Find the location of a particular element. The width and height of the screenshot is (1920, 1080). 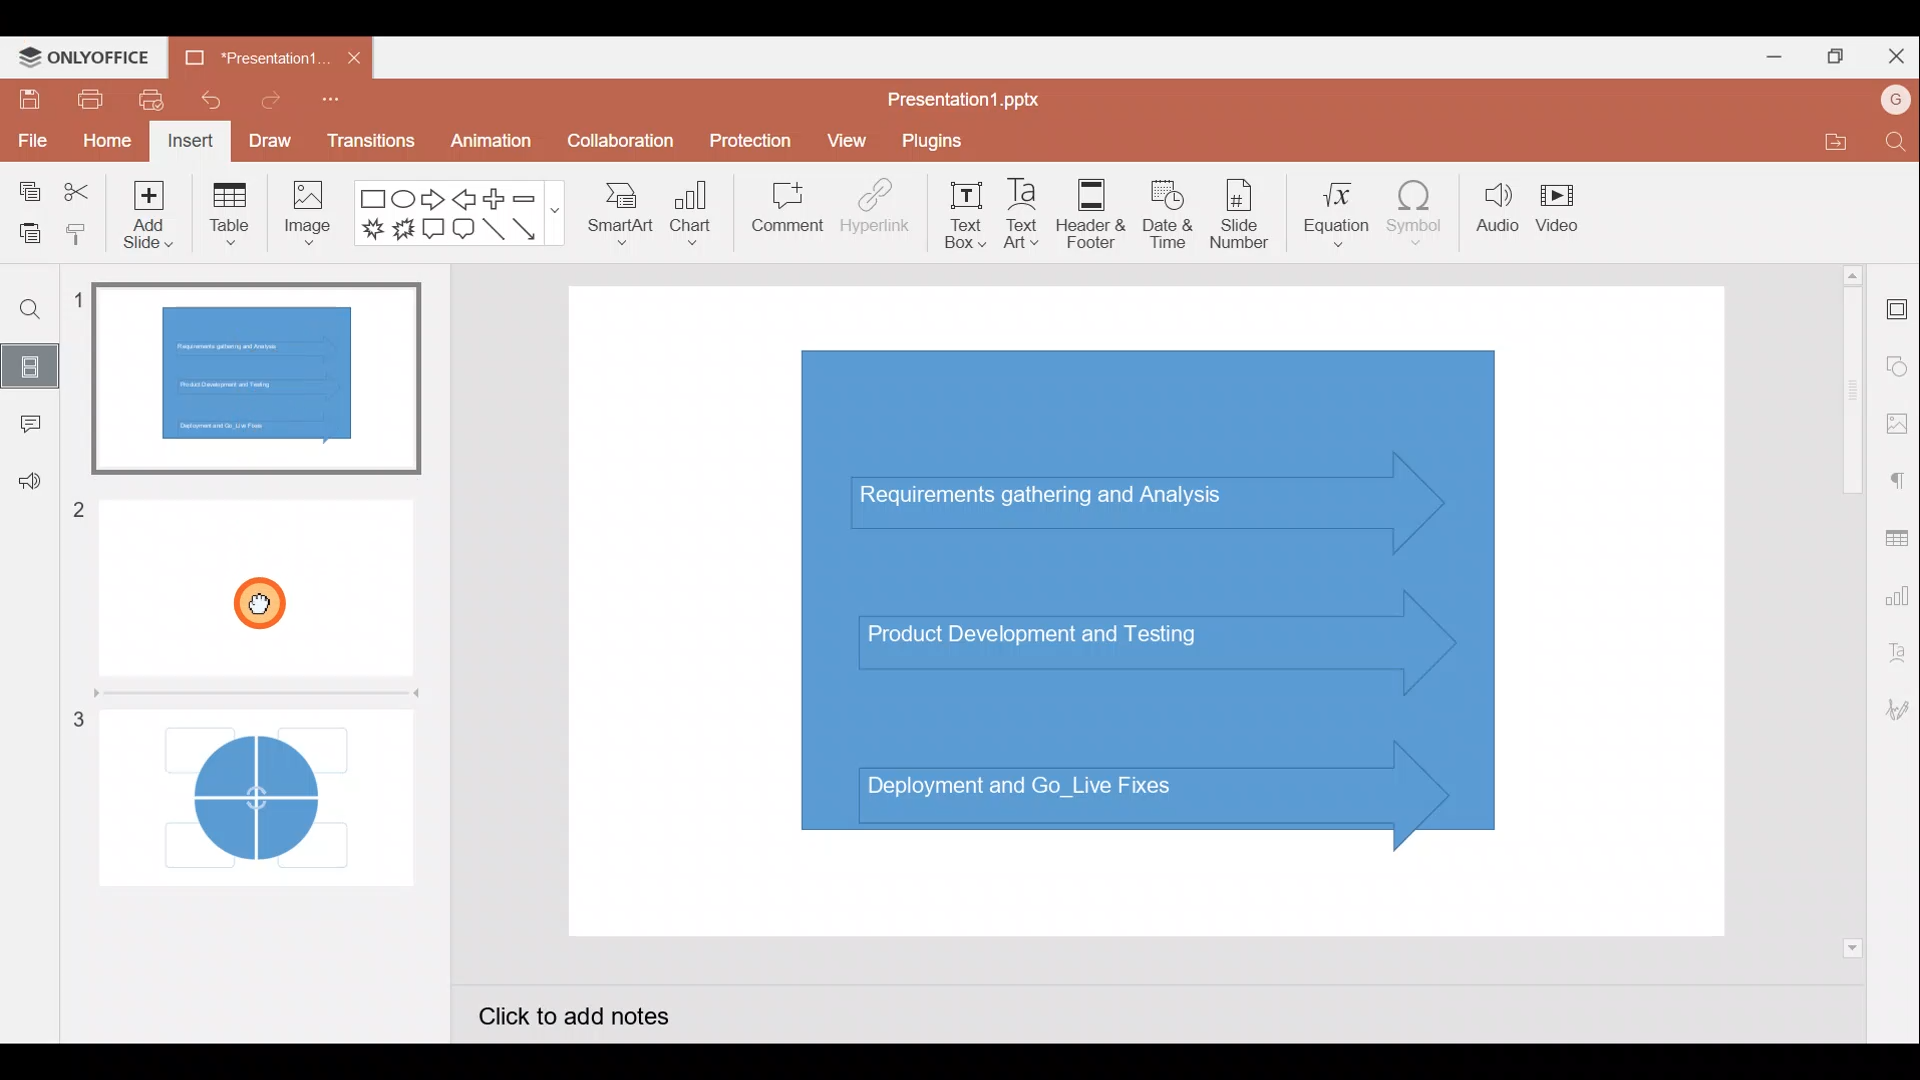

Find is located at coordinates (1892, 143).